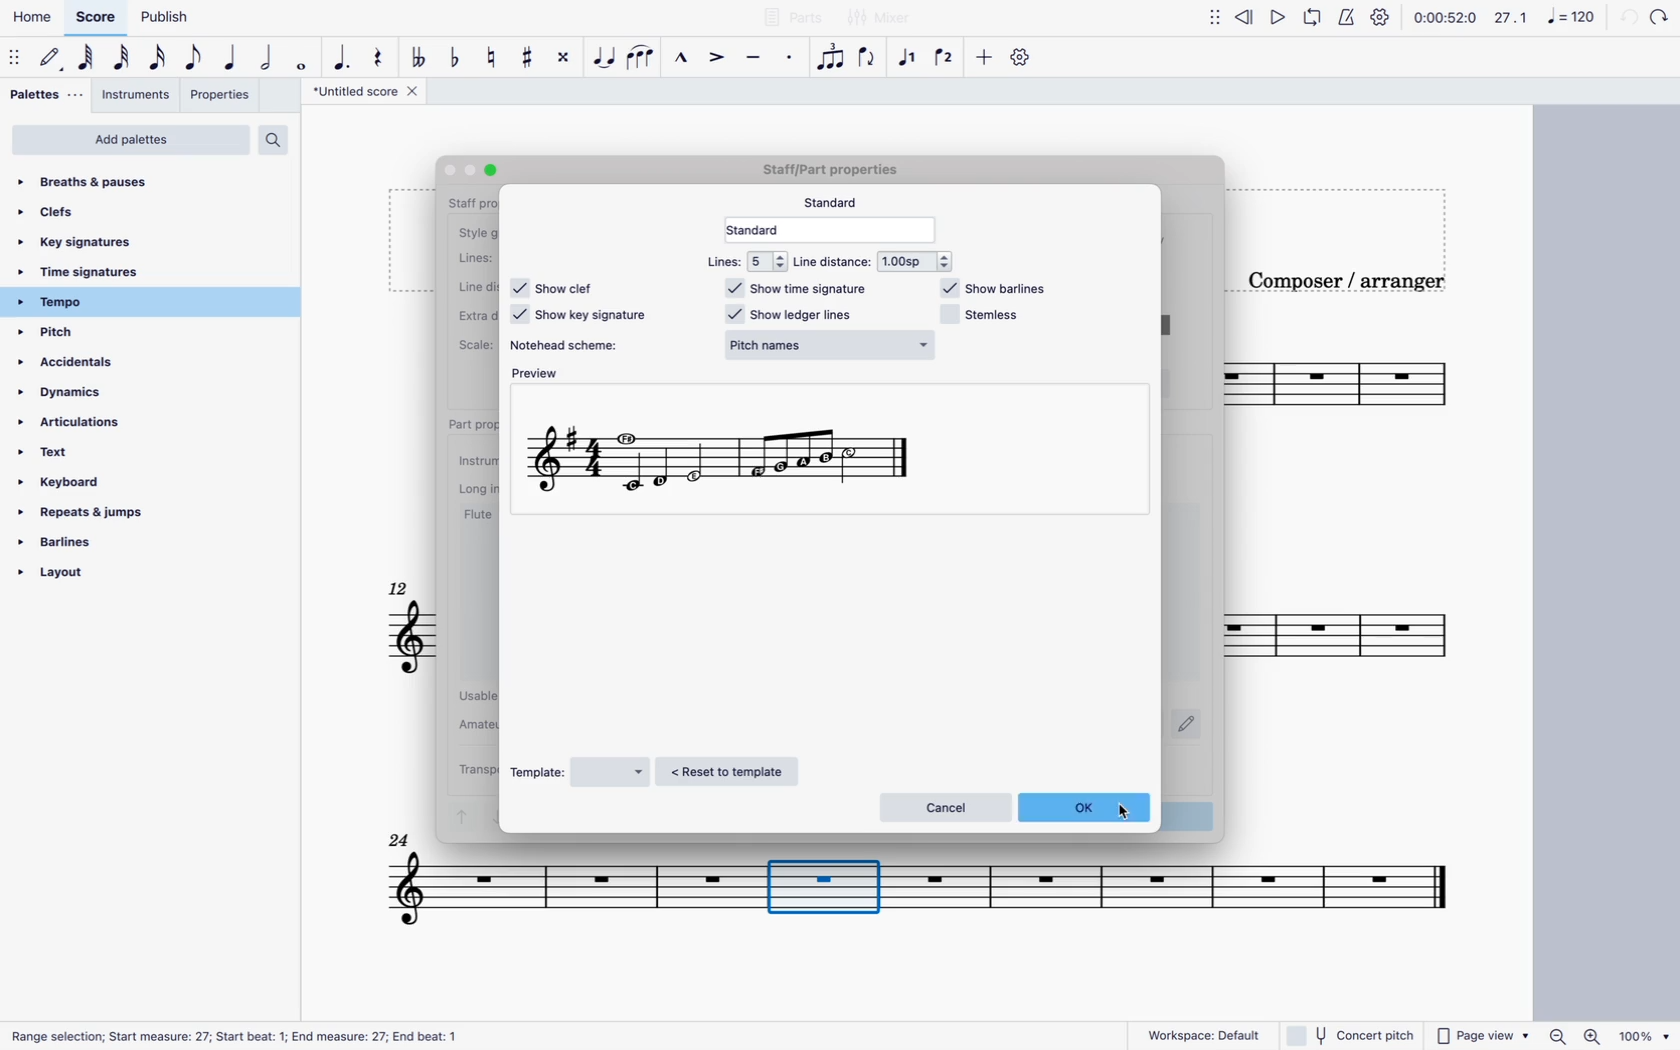 This screenshot has width=1680, height=1050. I want to click on tie, so click(602, 61).